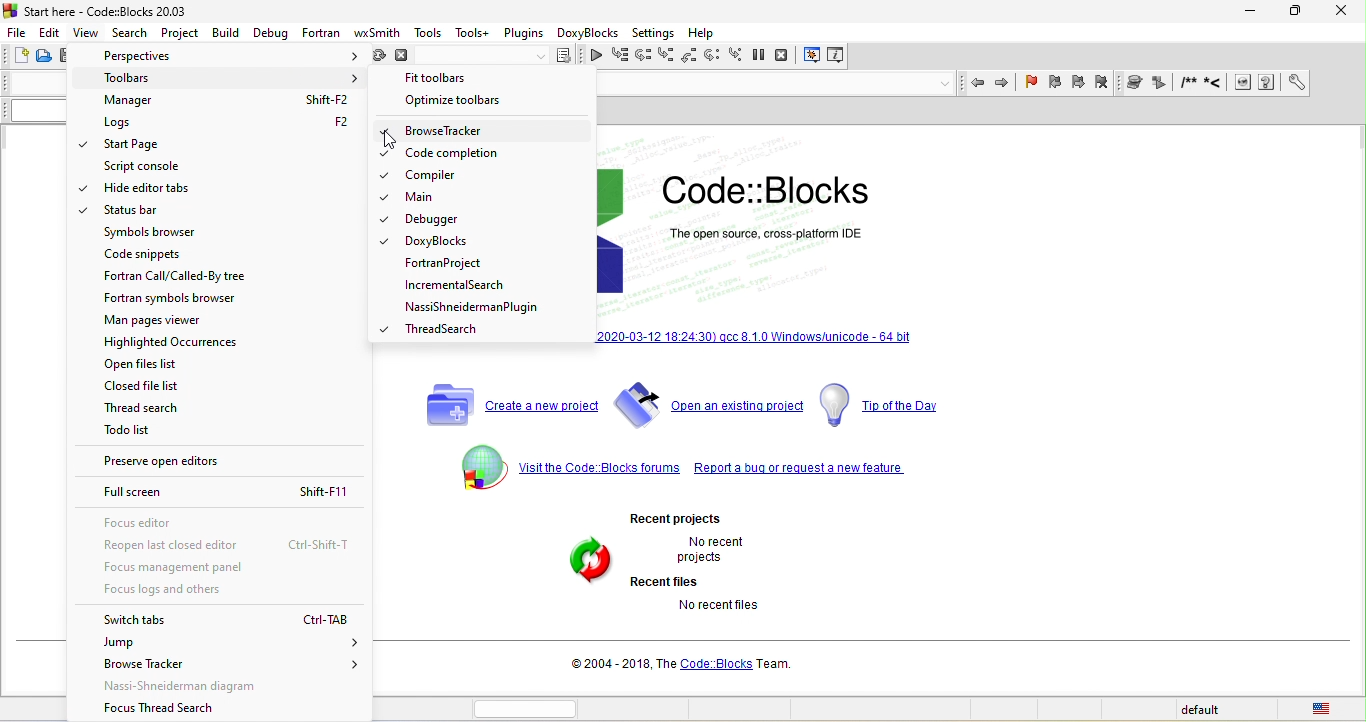 The width and height of the screenshot is (1366, 722). I want to click on abrot, so click(405, 59).